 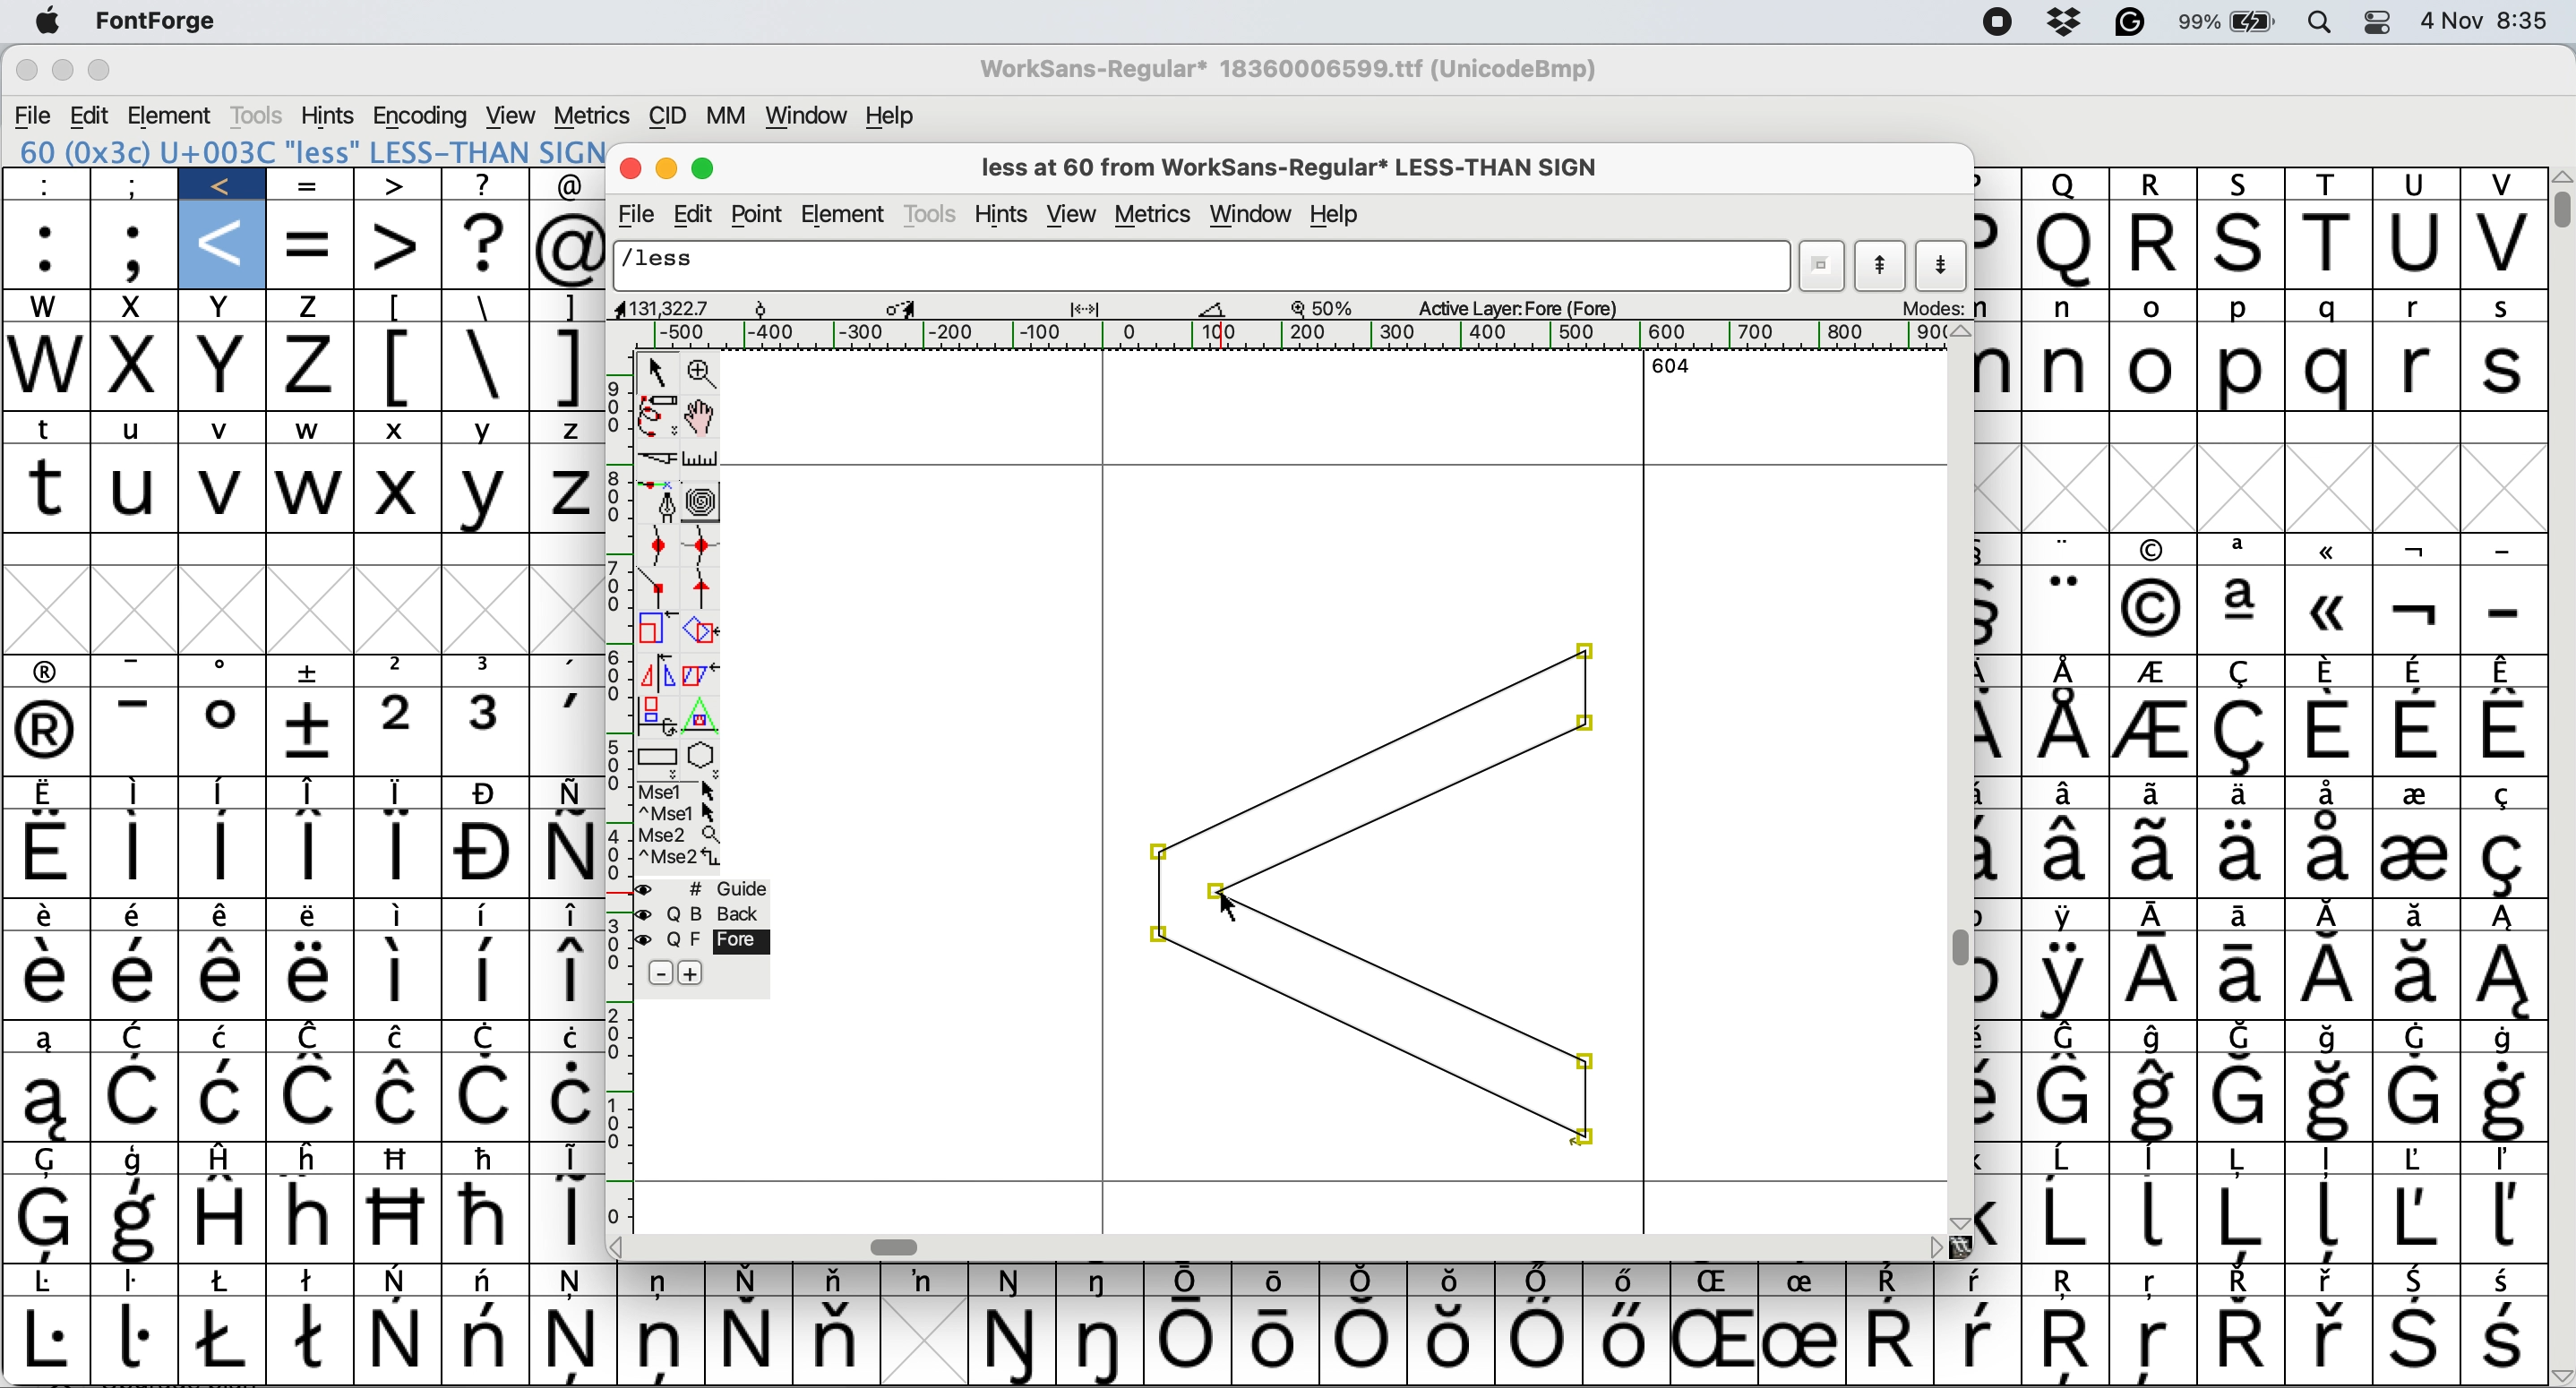 What do you see at coordinates (850, 212) in the screenshot?
I see `element` at bounding box center [850, 212].